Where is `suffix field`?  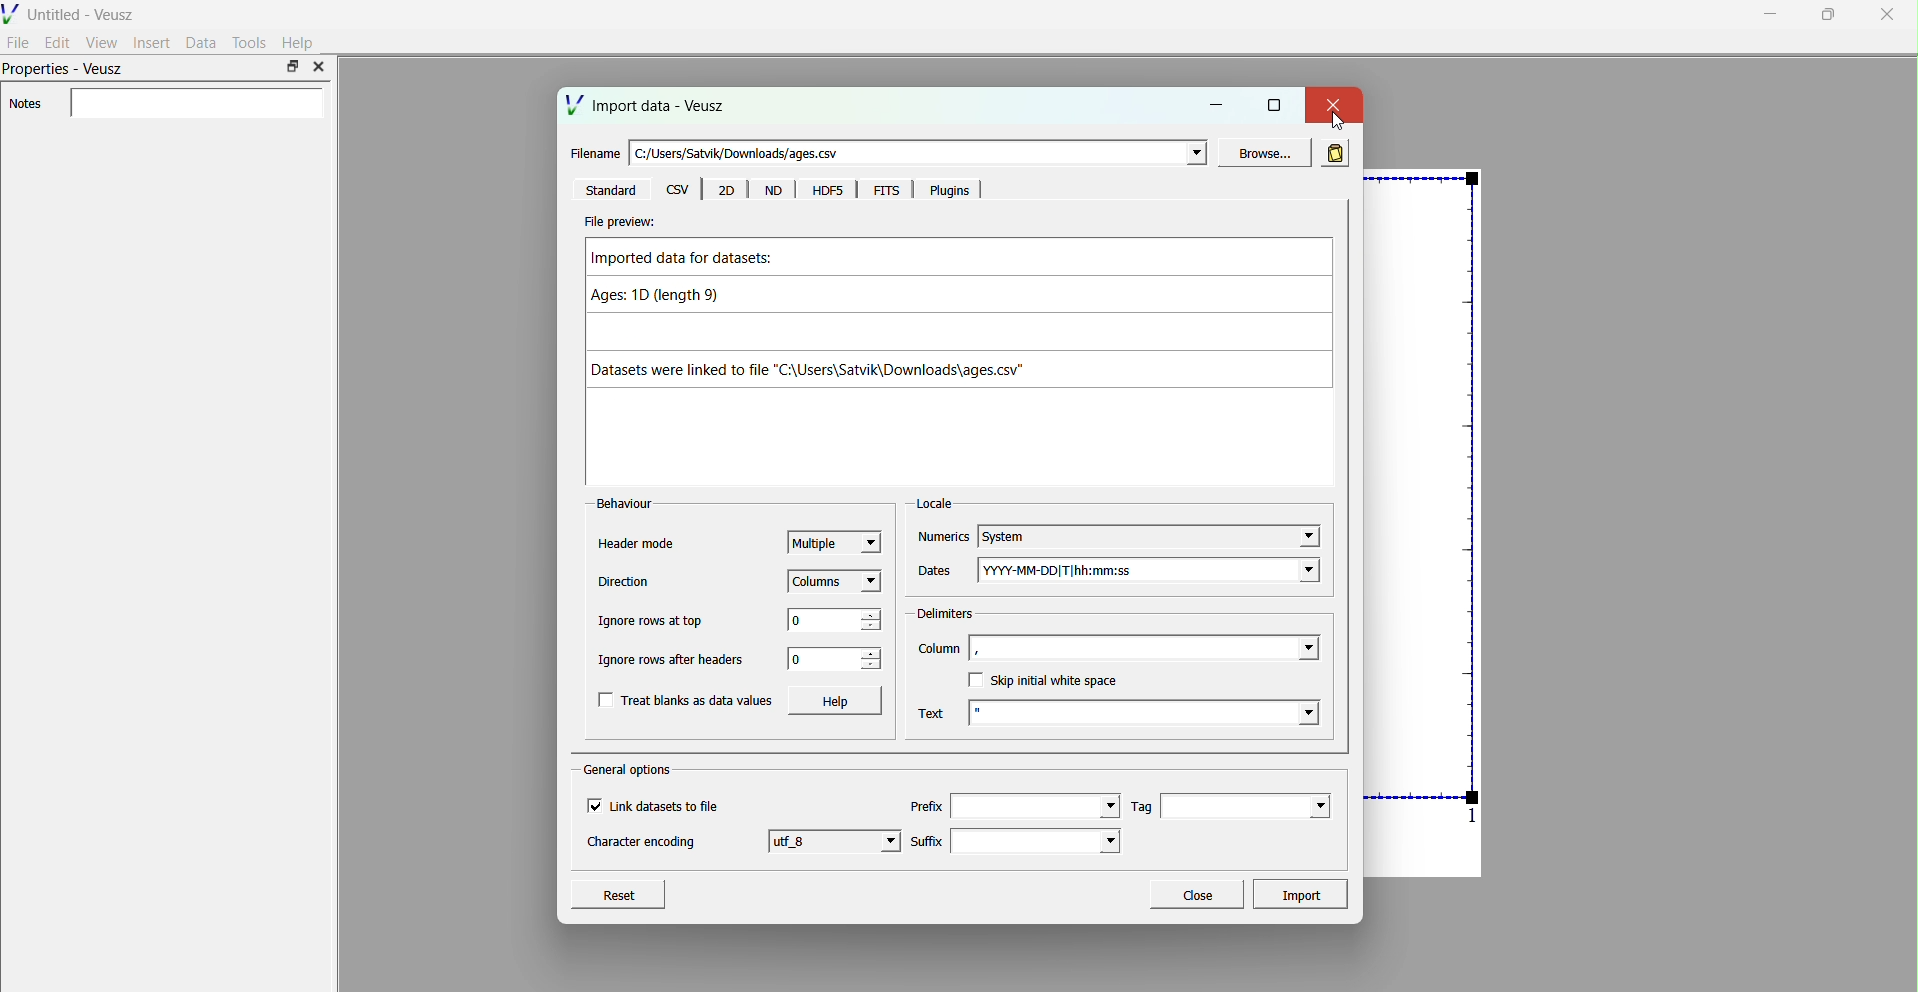
suffix field is located at coordinates (1038, 841).